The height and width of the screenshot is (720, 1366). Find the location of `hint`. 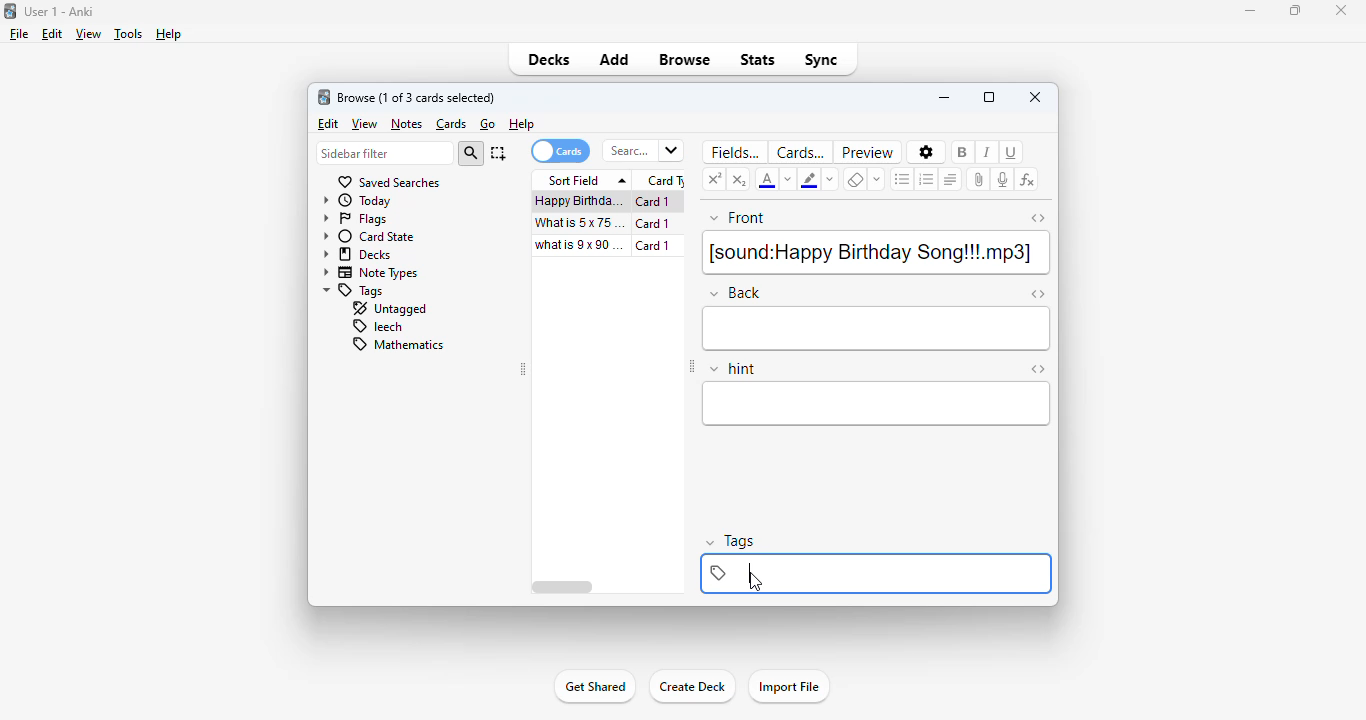

hint is located at coordinates (877, 404).